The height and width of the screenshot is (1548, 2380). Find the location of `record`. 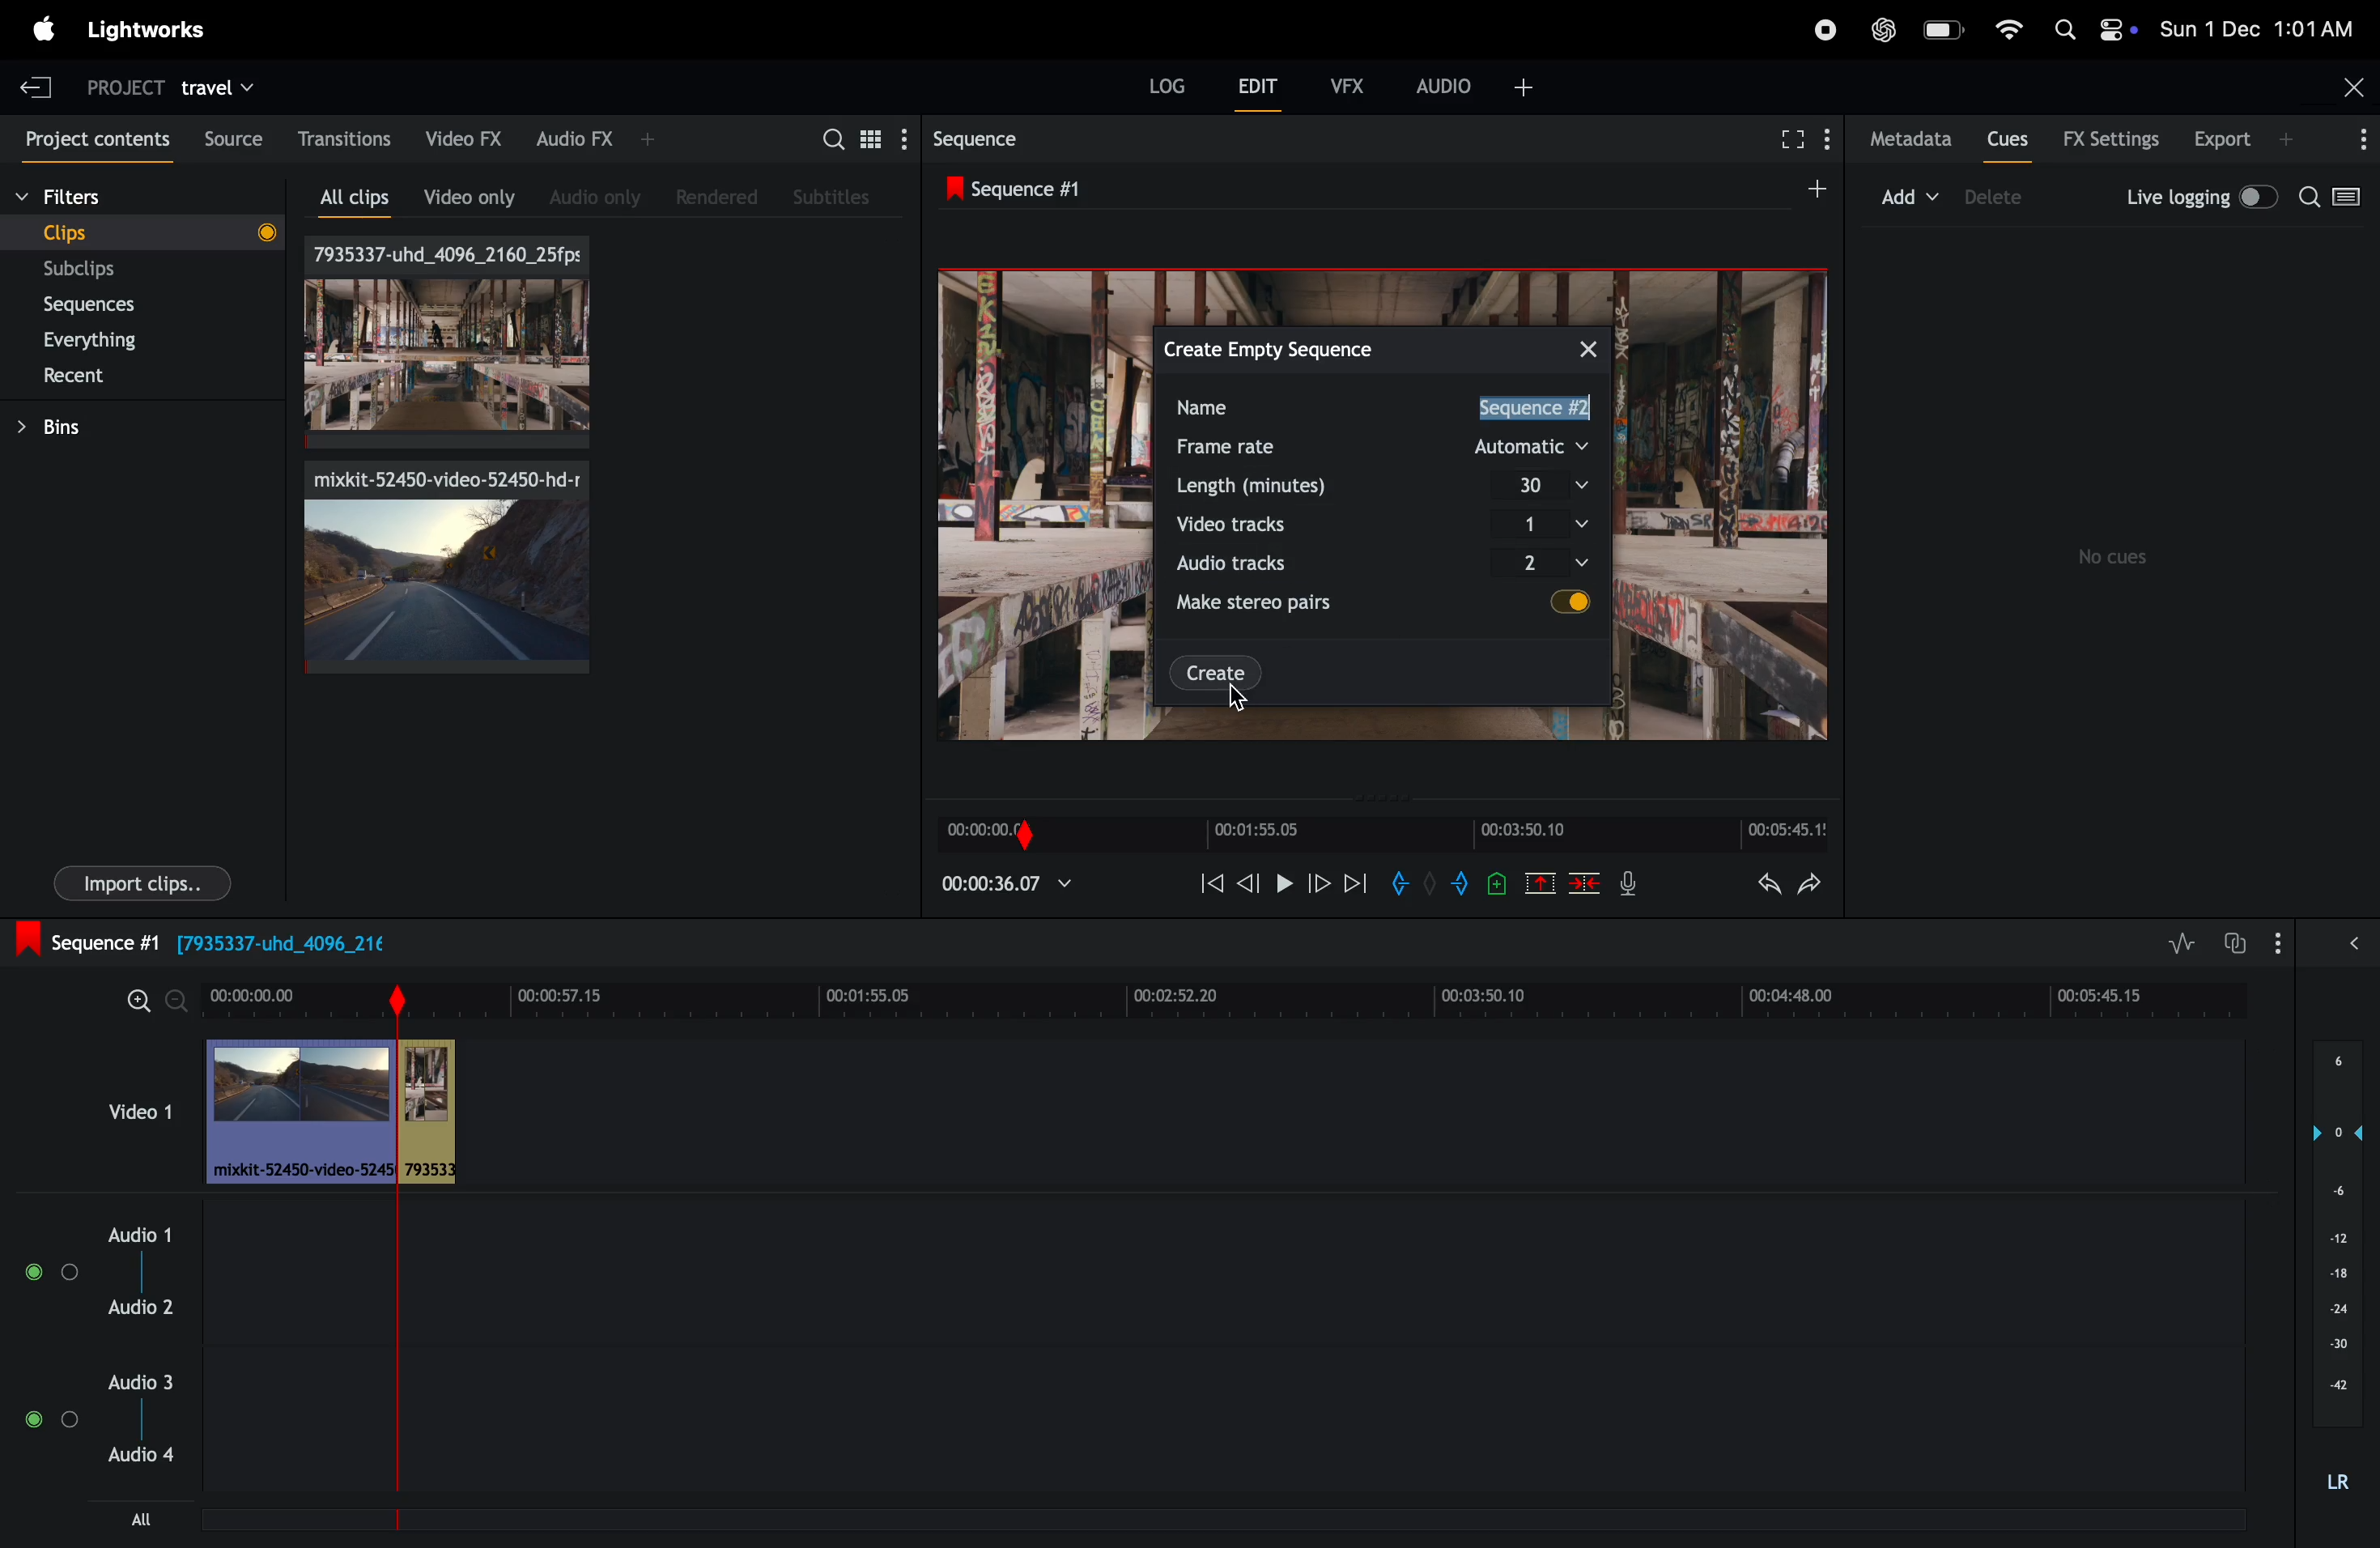

record is located at coordinates (1820, 31).